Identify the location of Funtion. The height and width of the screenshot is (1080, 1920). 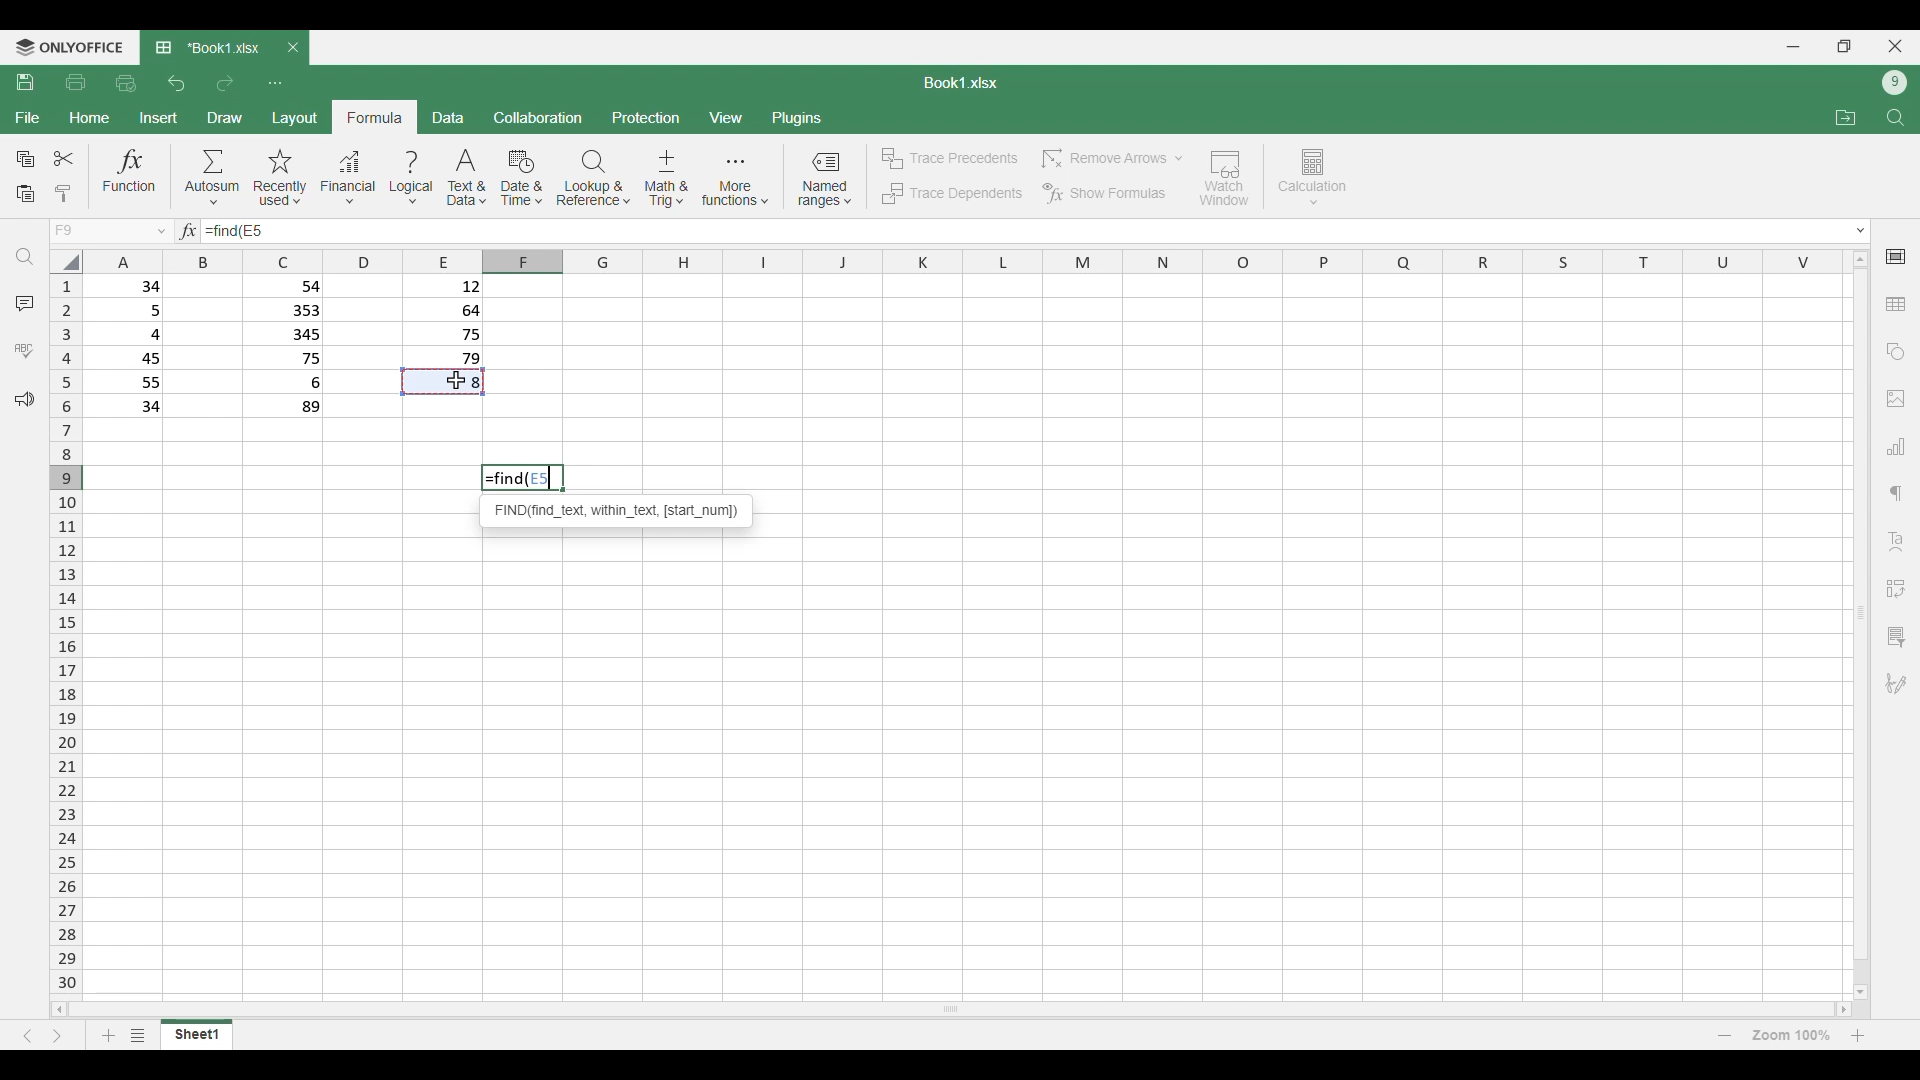
(130, 175).